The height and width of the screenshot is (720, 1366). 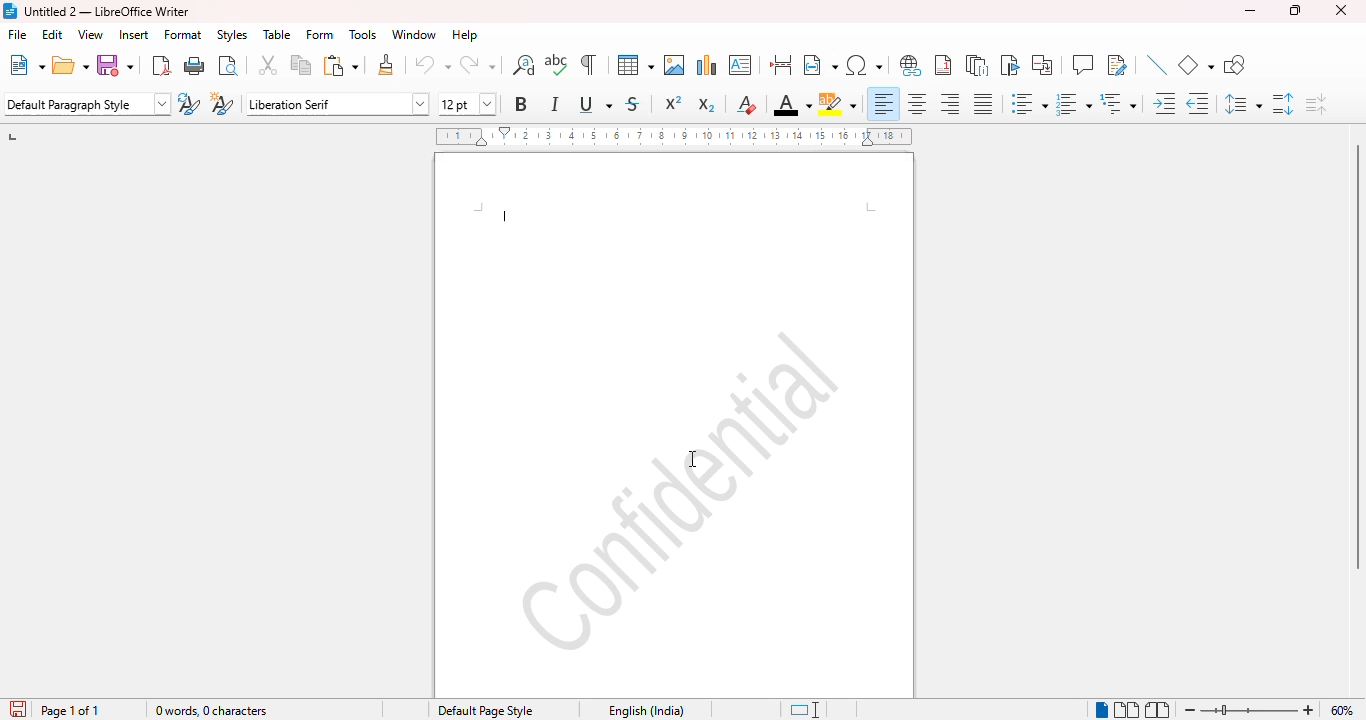 I want to click on set line spacing, so click(x=1241, y=104).